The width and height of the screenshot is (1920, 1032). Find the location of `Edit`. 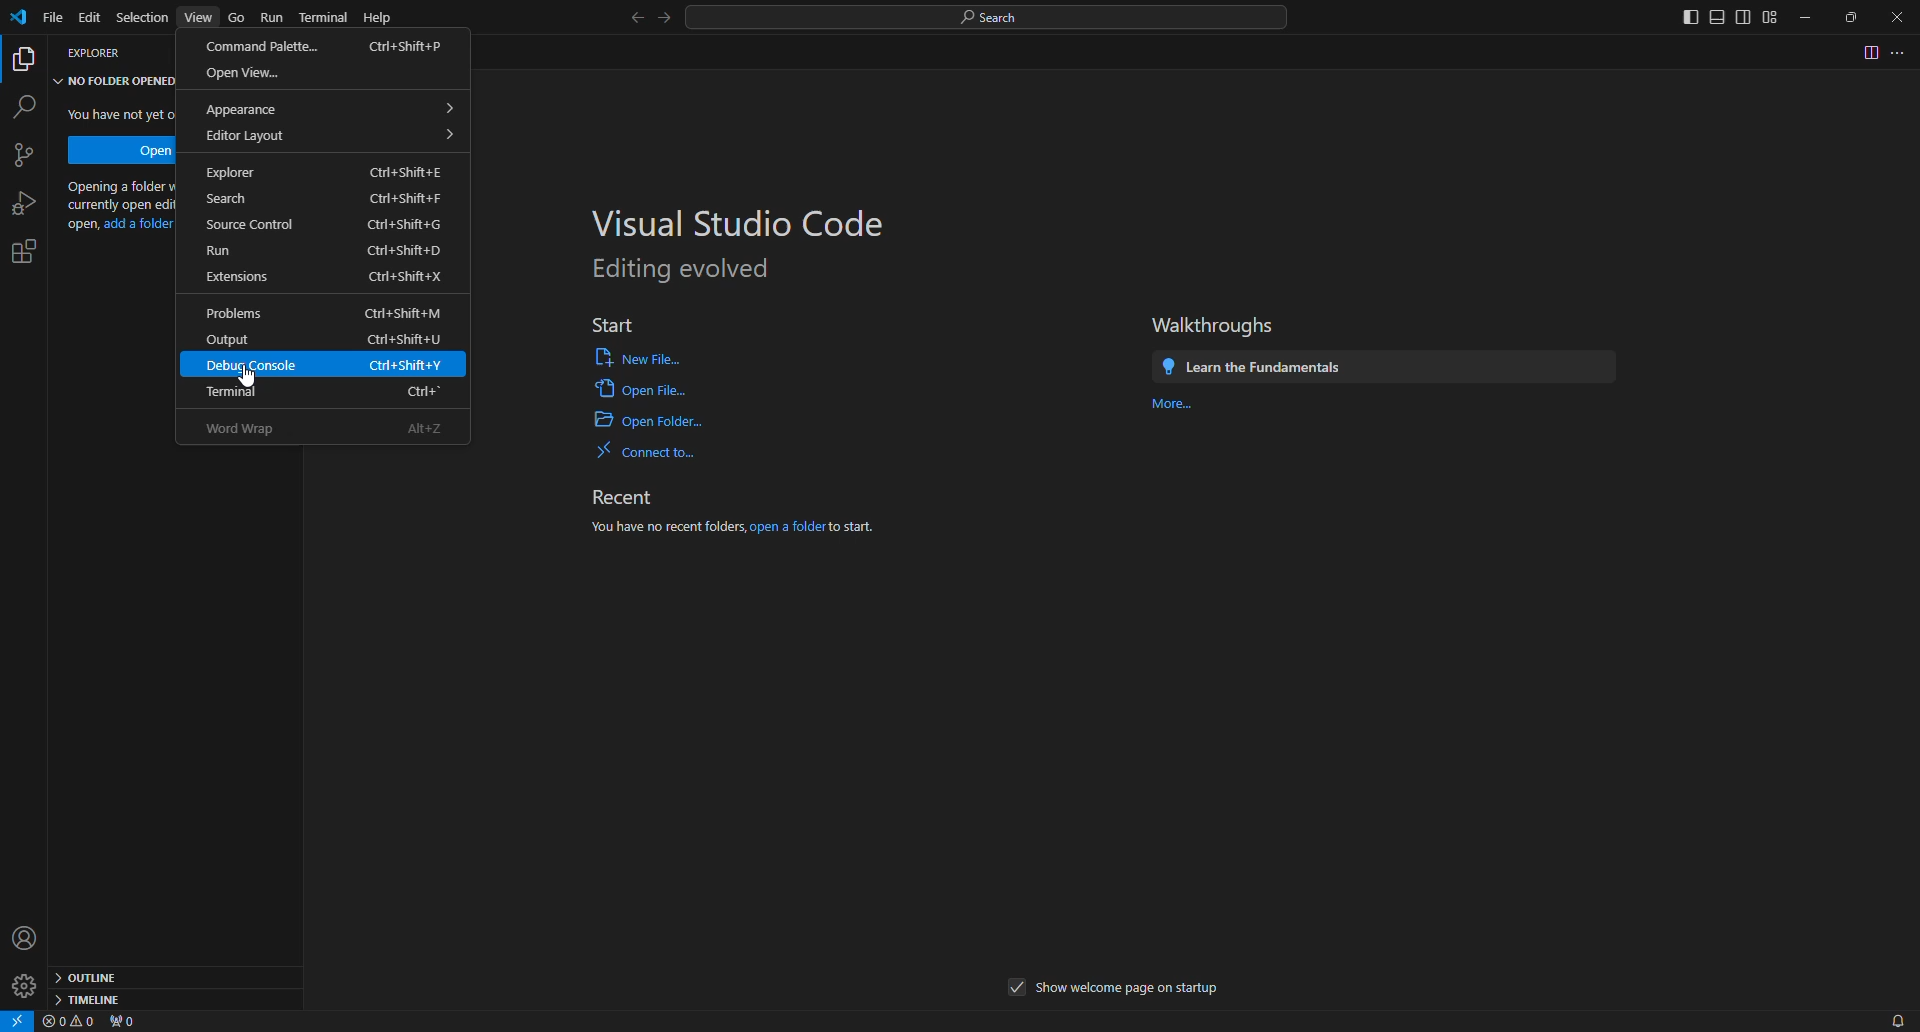

Edit is located at coordinates (91, 18).